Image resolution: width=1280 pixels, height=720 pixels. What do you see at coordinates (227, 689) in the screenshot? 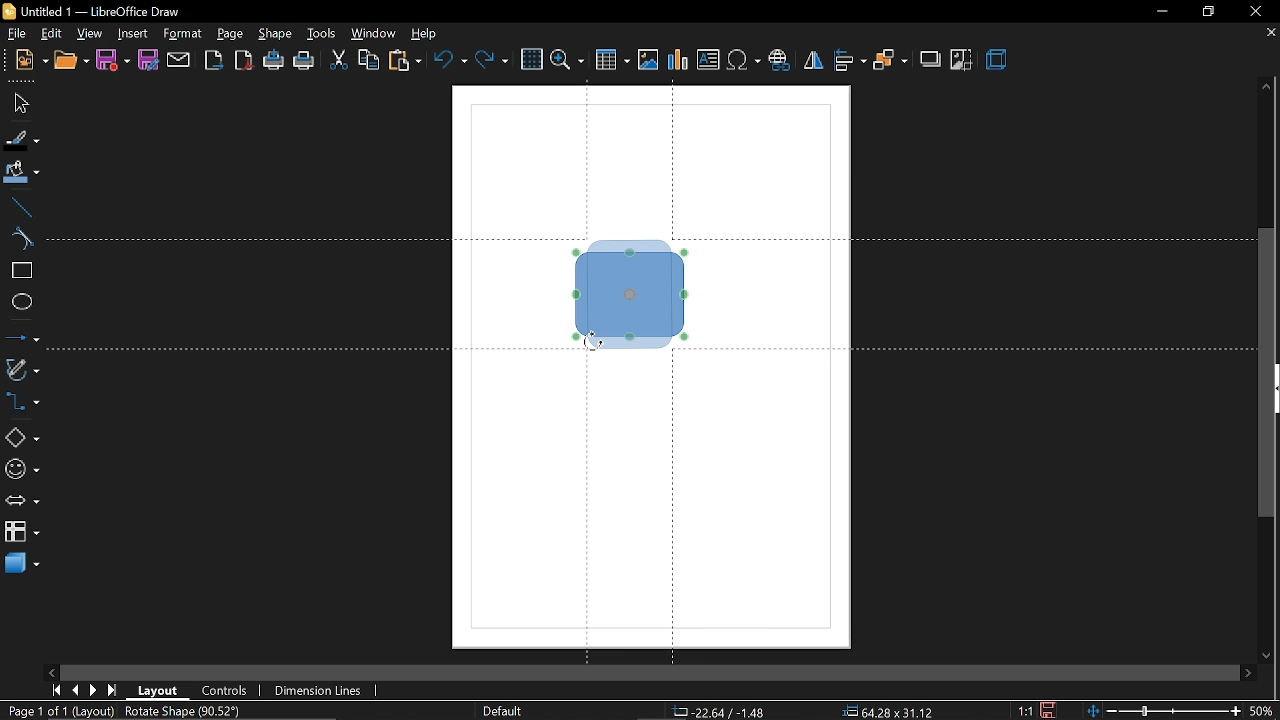
I see `controls` at bounding box center [227, 689].